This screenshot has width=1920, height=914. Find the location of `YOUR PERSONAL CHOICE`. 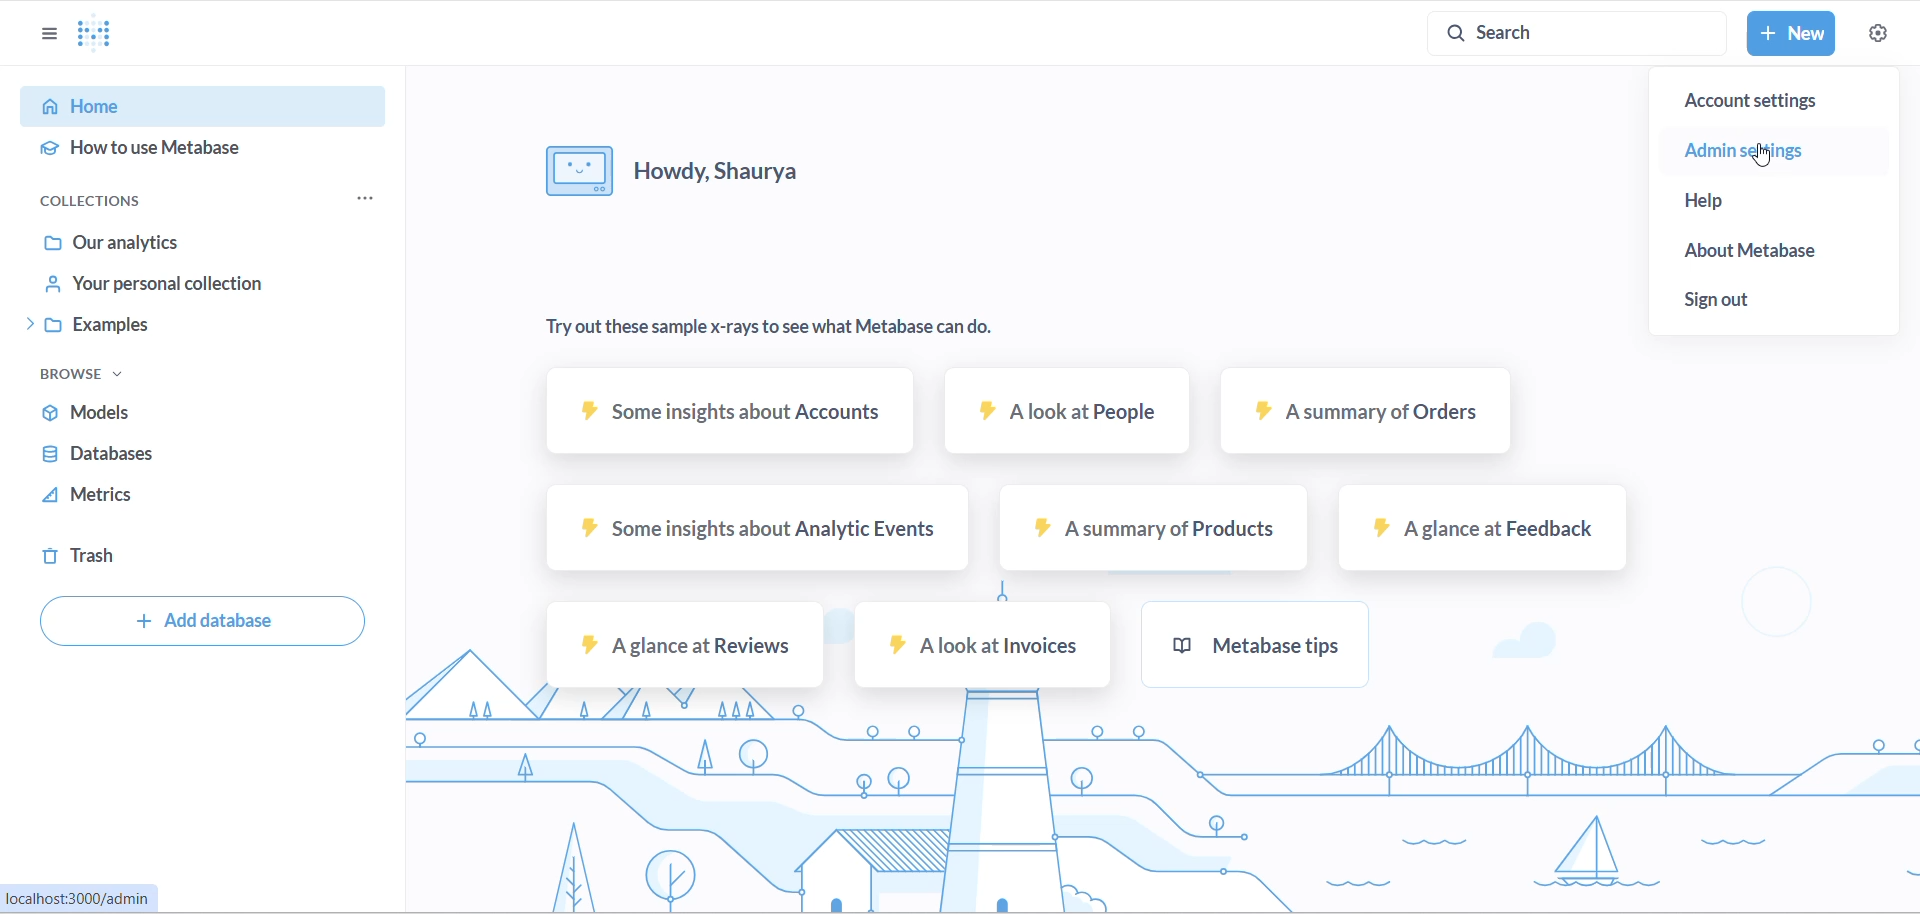

YOUR PERSONAL CHOICE is located at coordinates (158, 287).